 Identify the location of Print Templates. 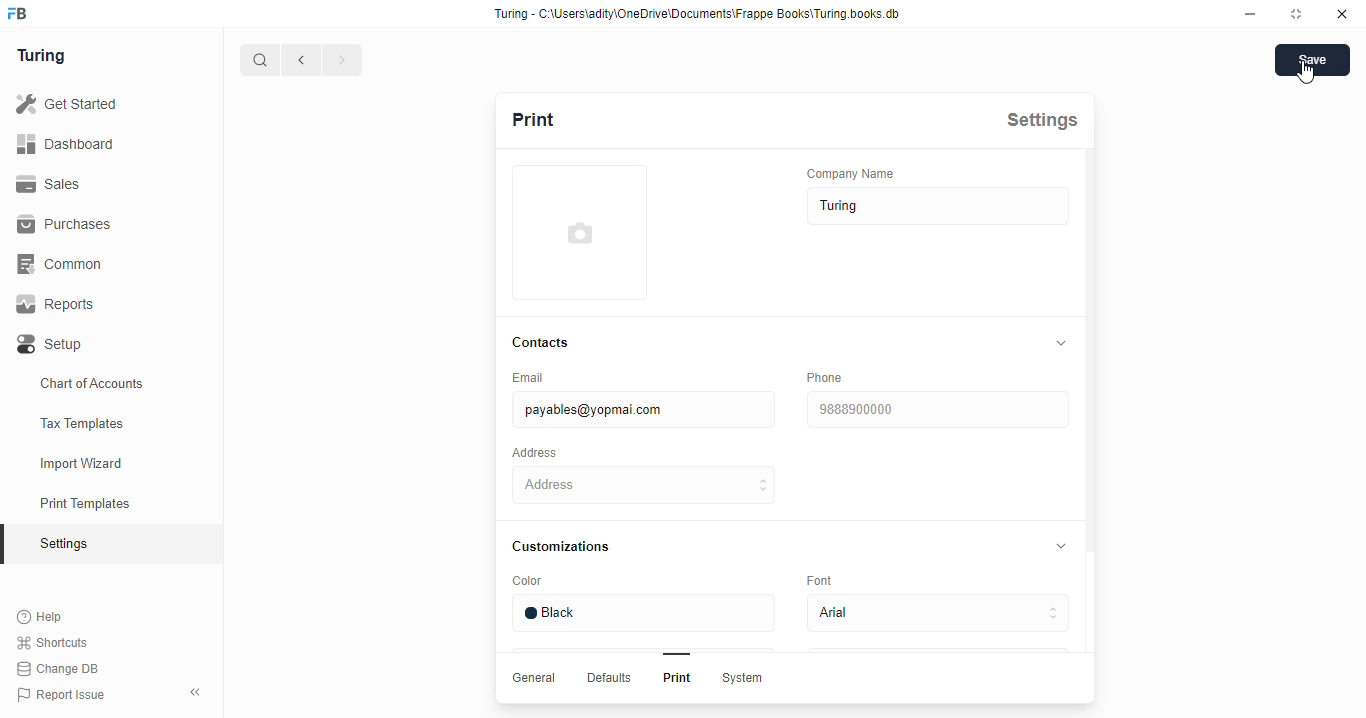
(106, 503).